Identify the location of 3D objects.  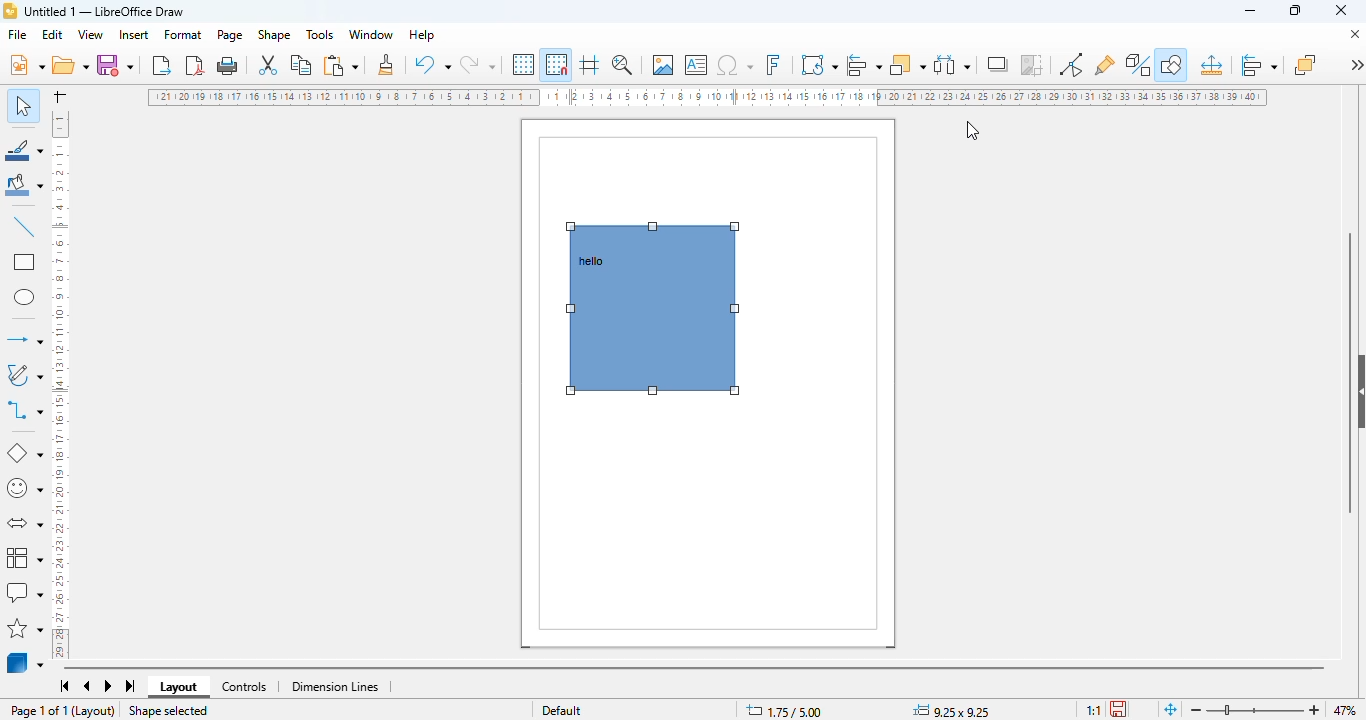
(26, 662).